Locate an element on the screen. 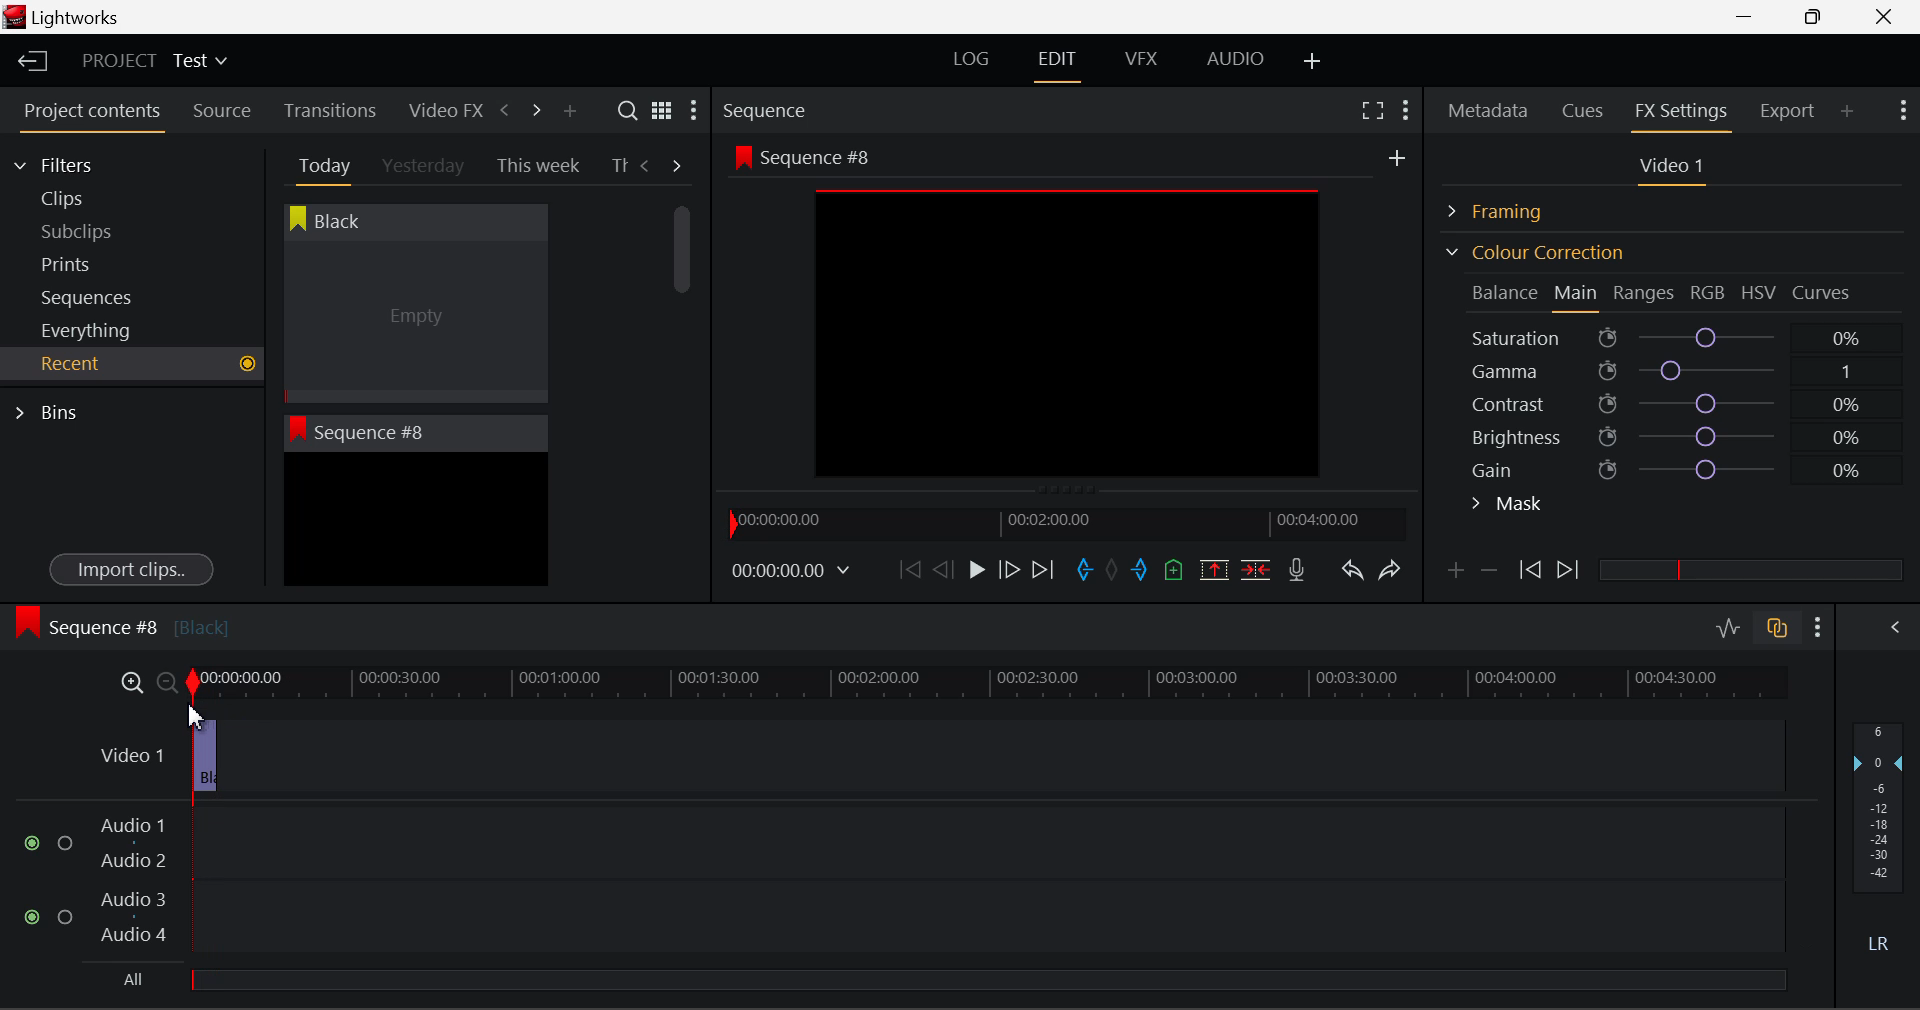 The height and width of the screenshot is (1010, 1920). Clip 2 Deleted is located at coordinates (924, 757).